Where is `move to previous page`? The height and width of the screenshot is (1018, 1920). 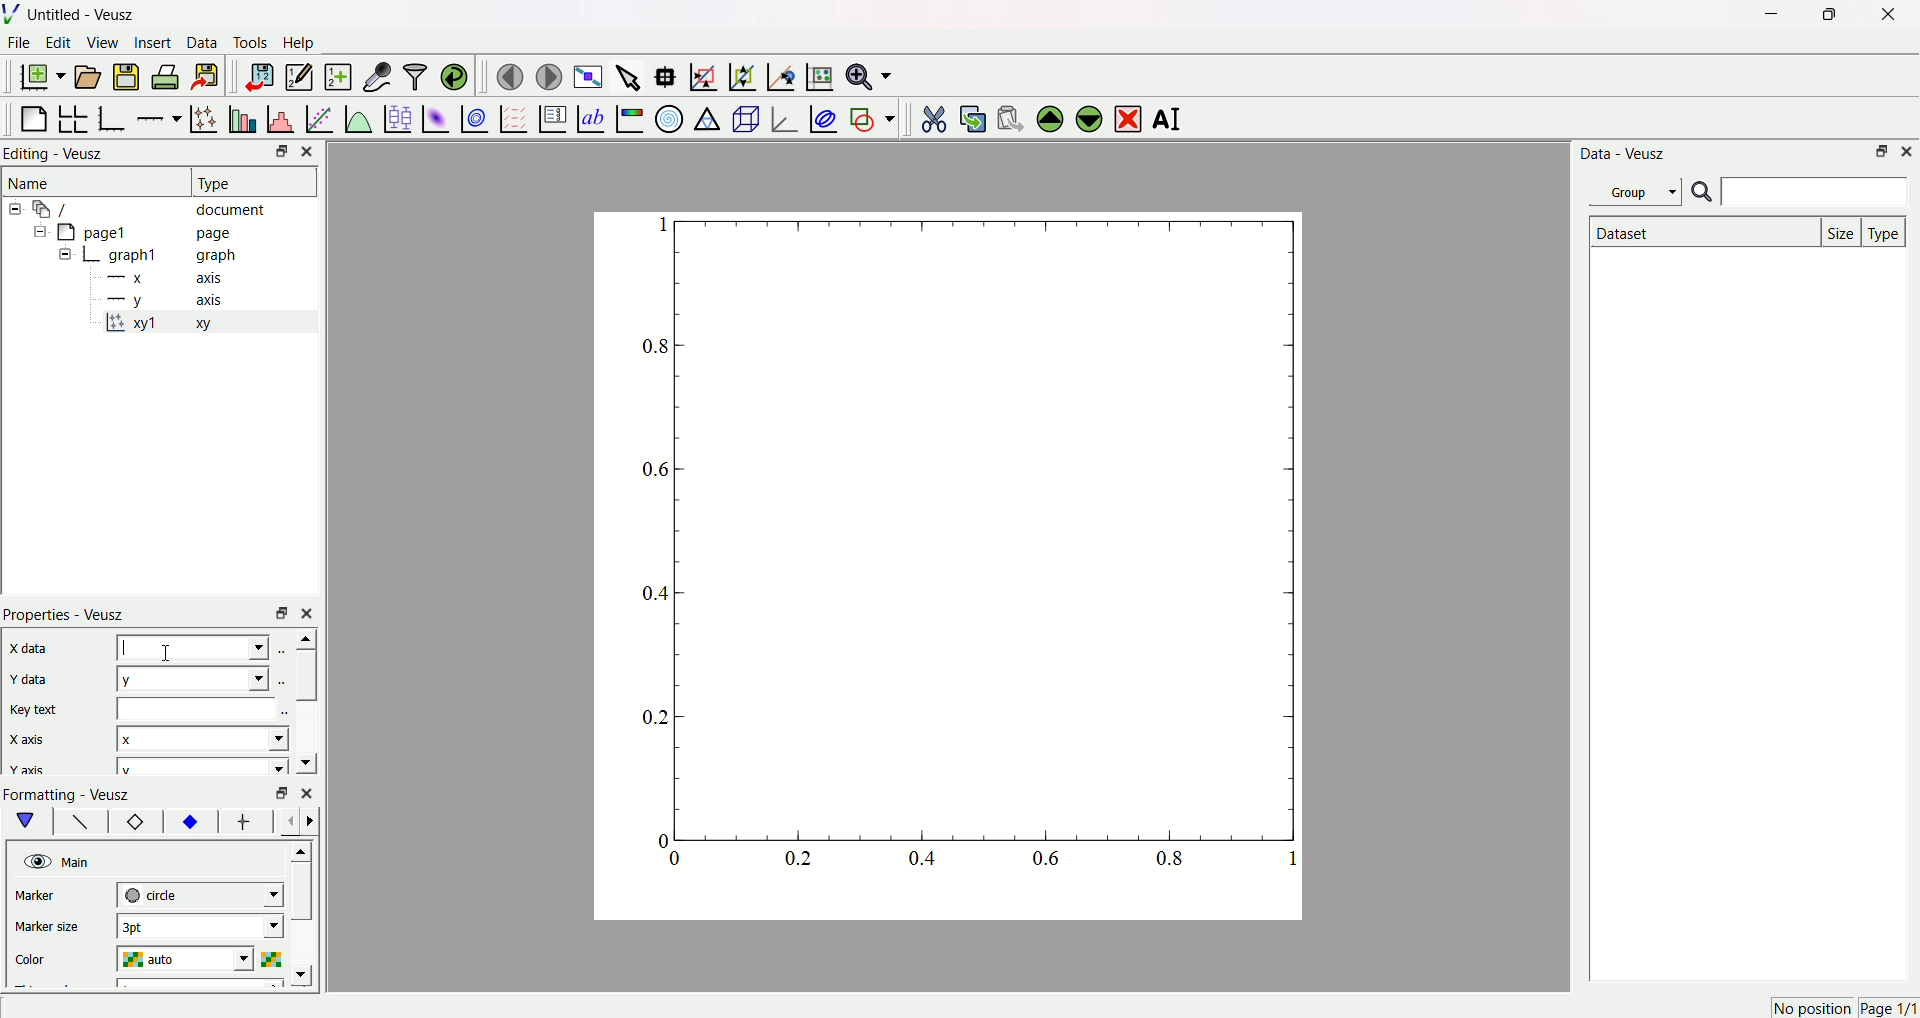 move to previous page is located at coordinates (509, 76).